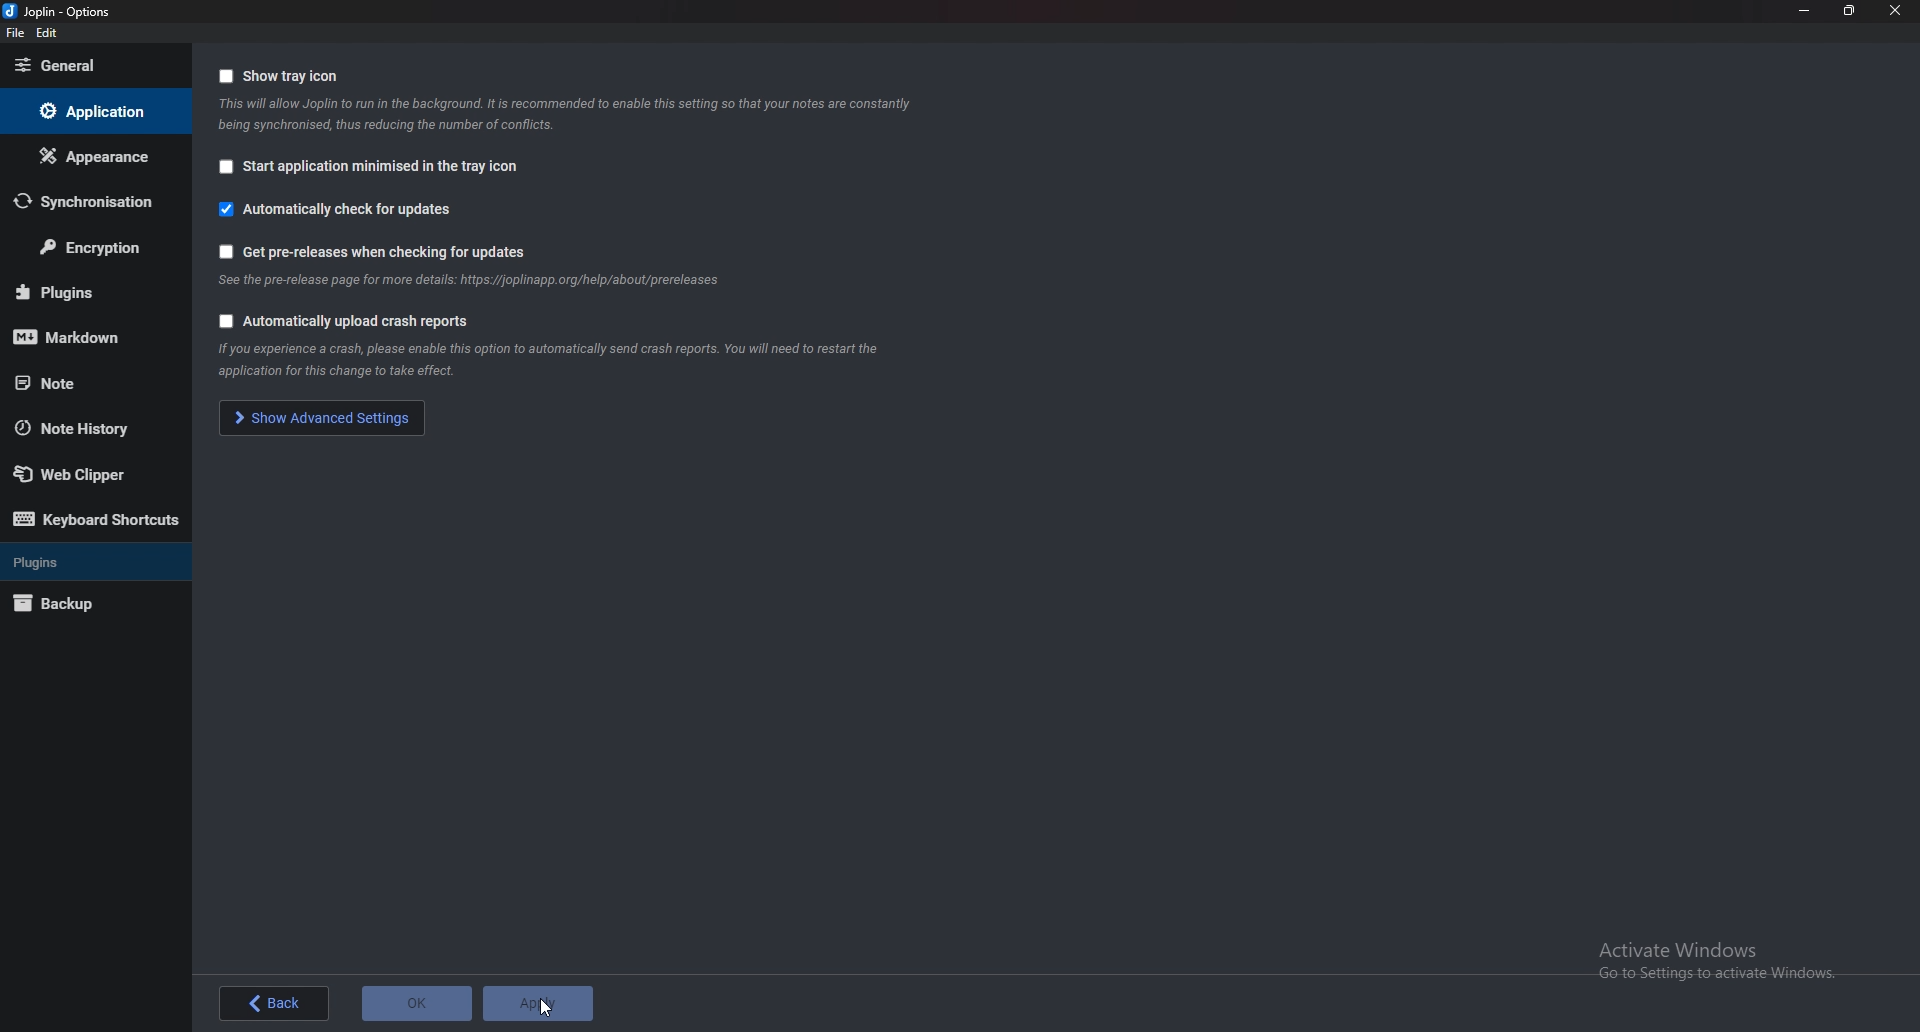  What do you see at coordinates (360, 320) in the screenshot?
I see `Automatically upload crash reports` at bounding box center [360, 320].